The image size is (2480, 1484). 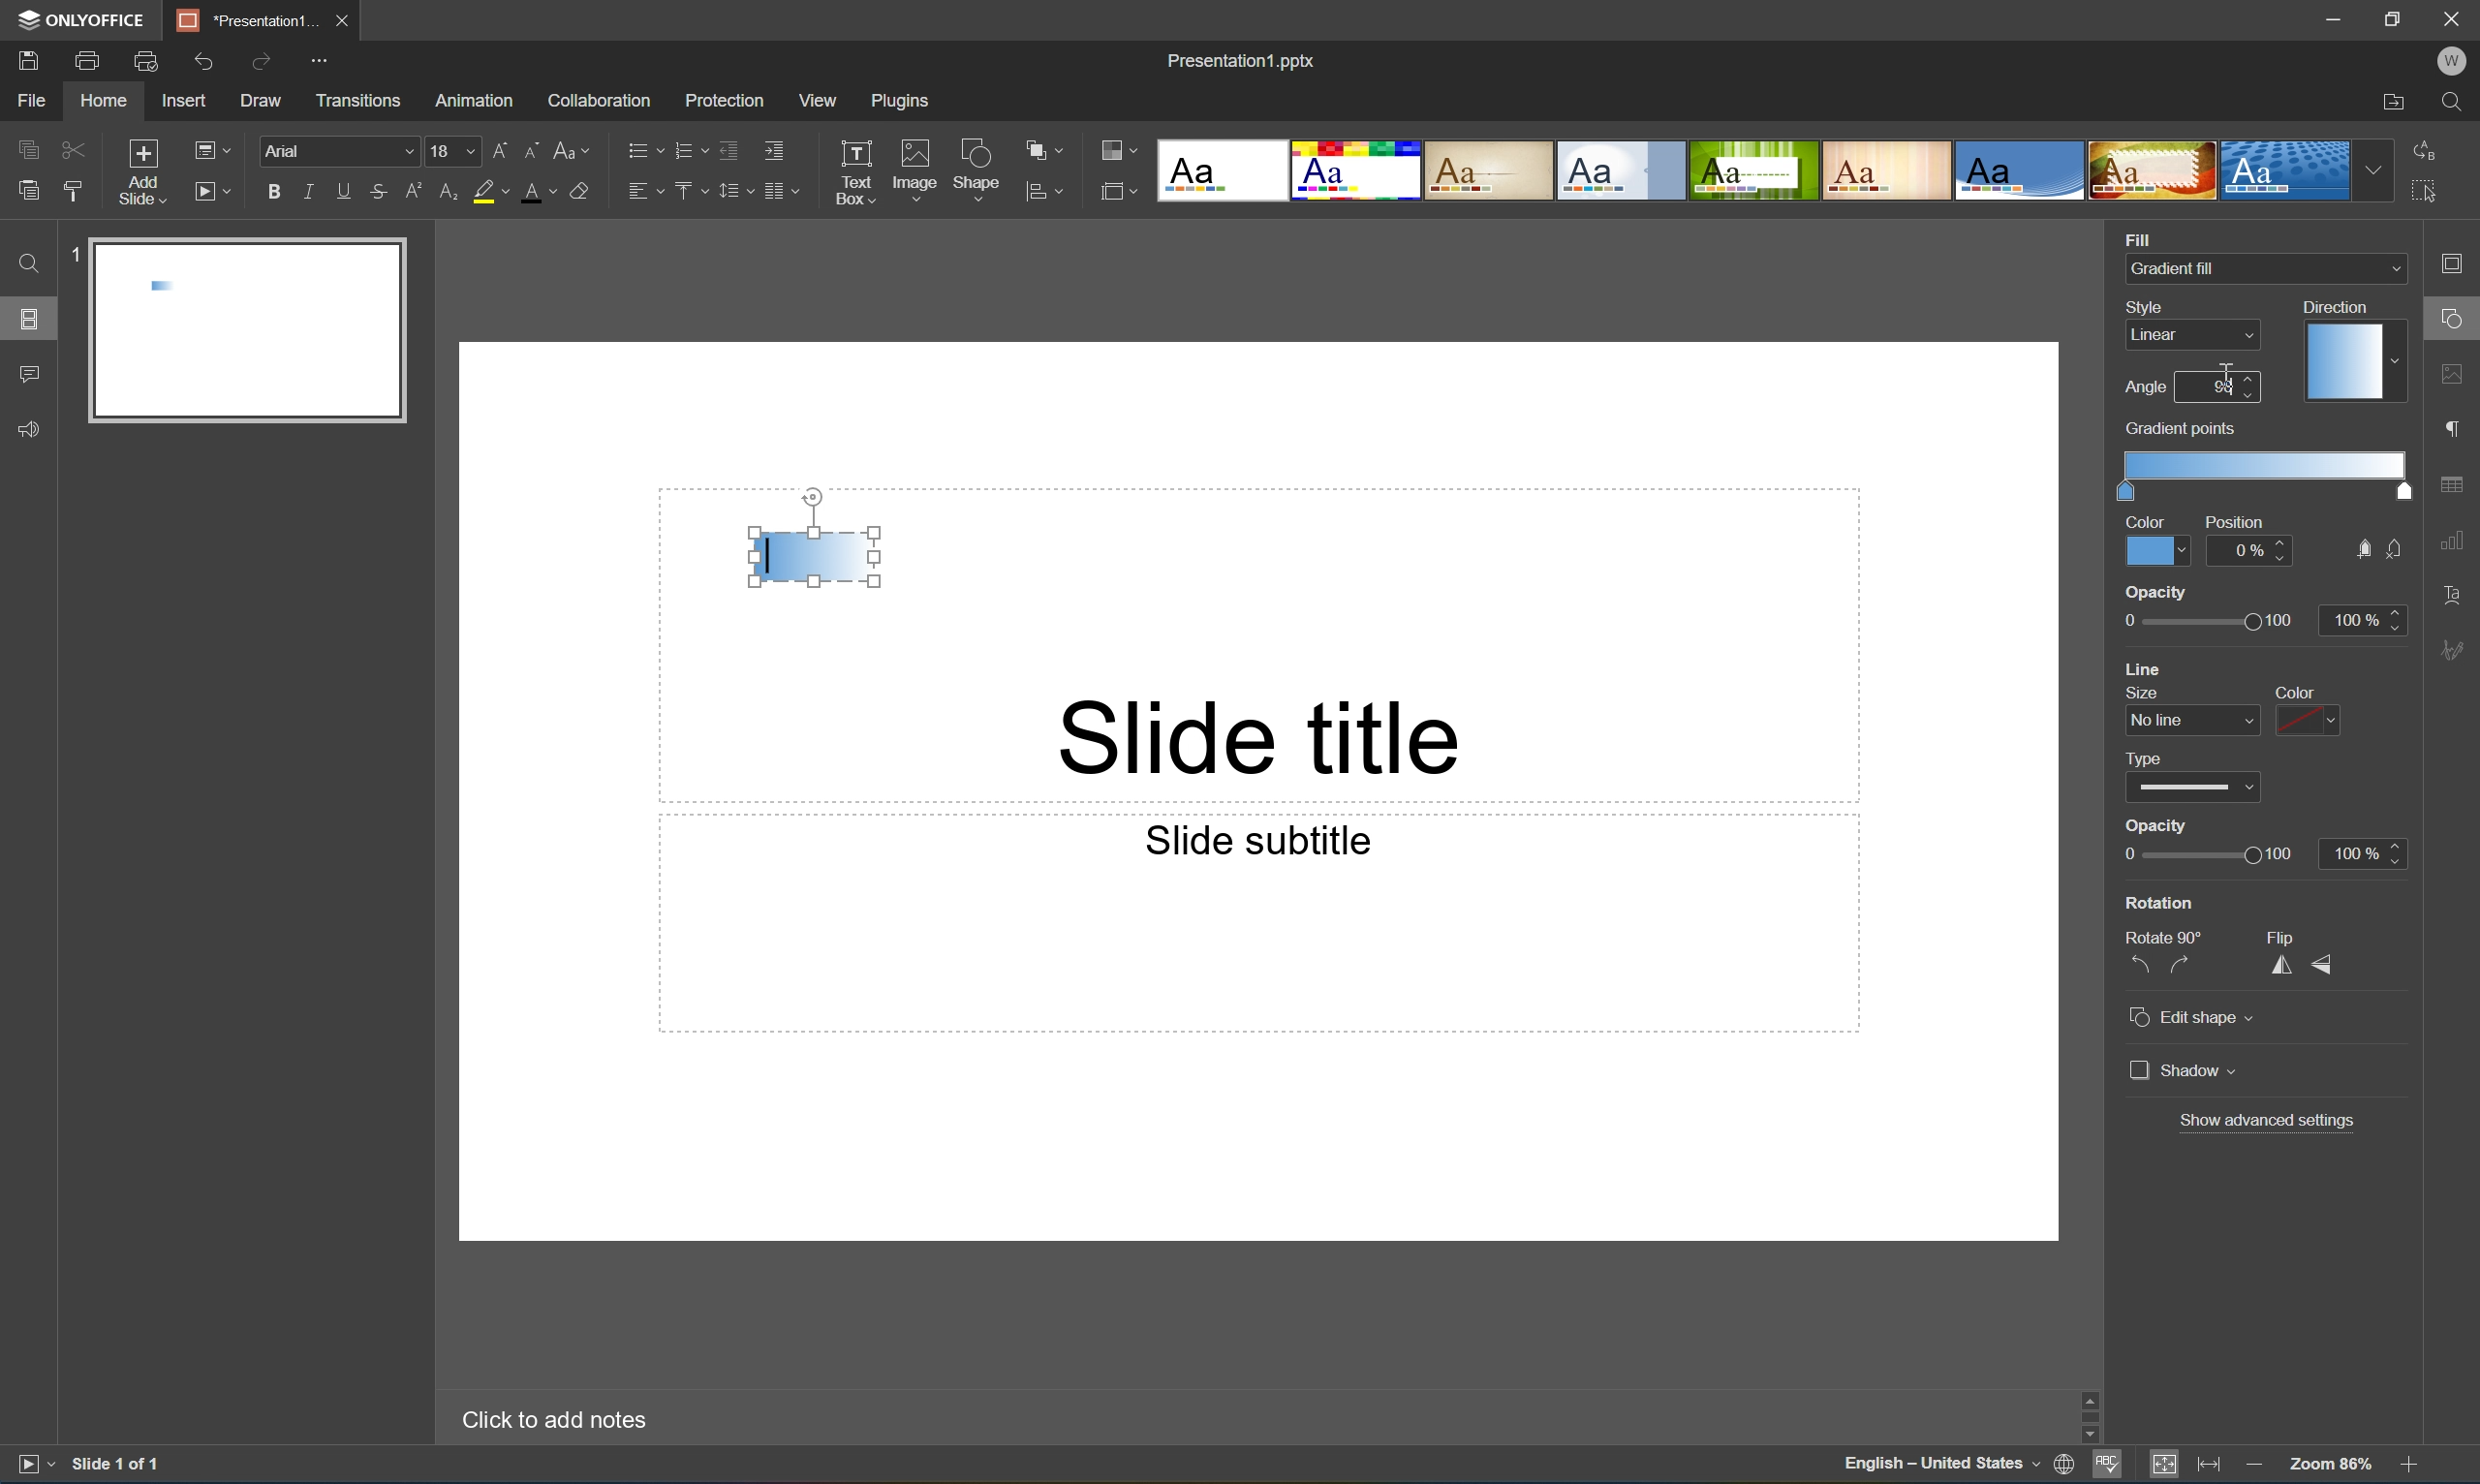 What do you see at coordinates (1941, 1466) in the screenshot?
I see `English - United States` at bounding box center [1941, 1466].